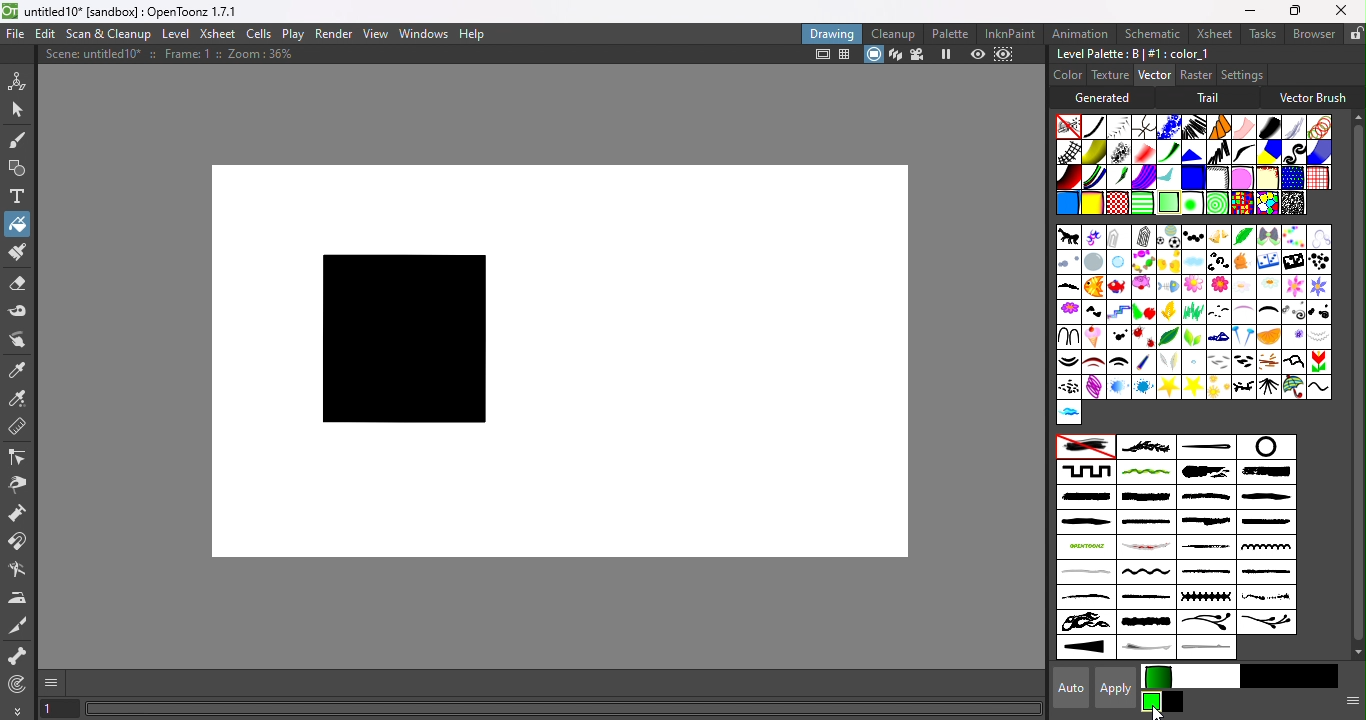 The height and width of the screenshot is (720, 1366). What do you see at coordinates (139, 12) in the screenshot?
I see `File name` at bounding box center [139, 12].